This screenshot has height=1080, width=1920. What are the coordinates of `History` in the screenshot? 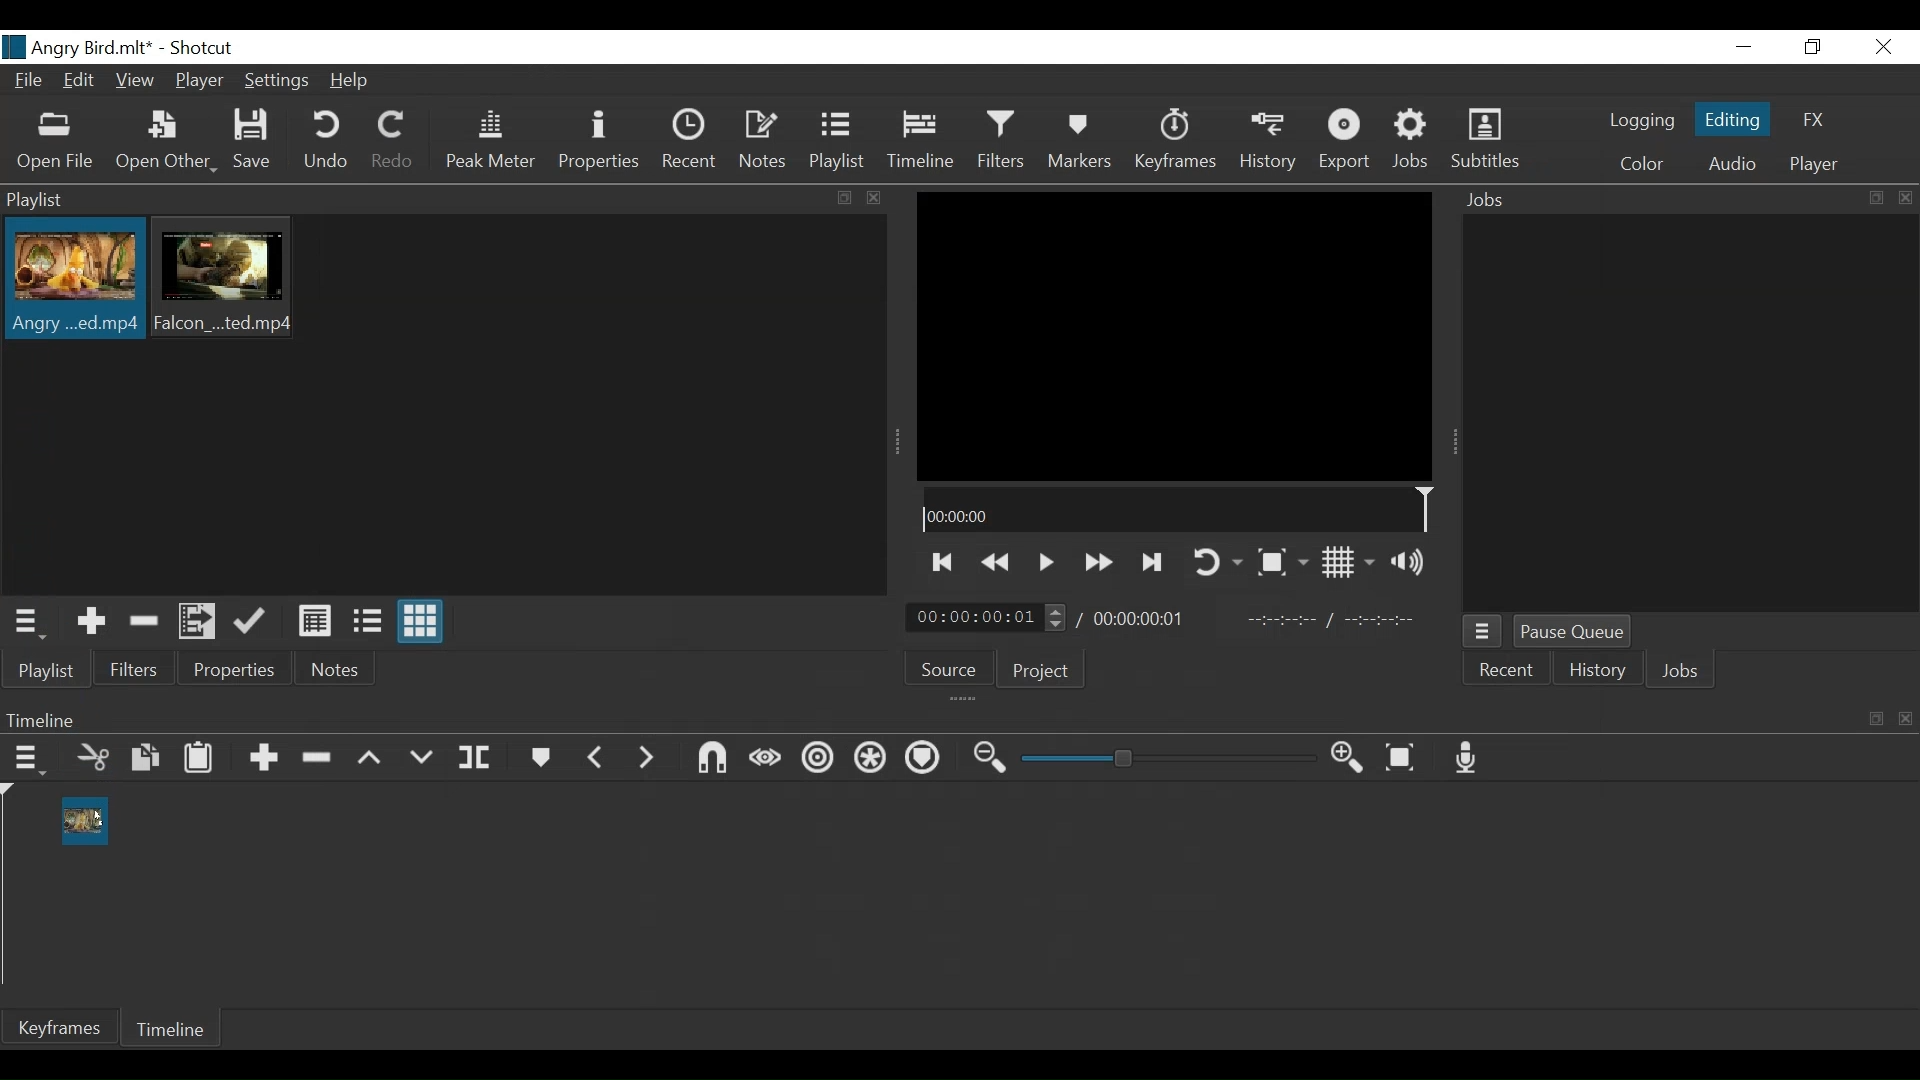 It's located at (1593, 672).